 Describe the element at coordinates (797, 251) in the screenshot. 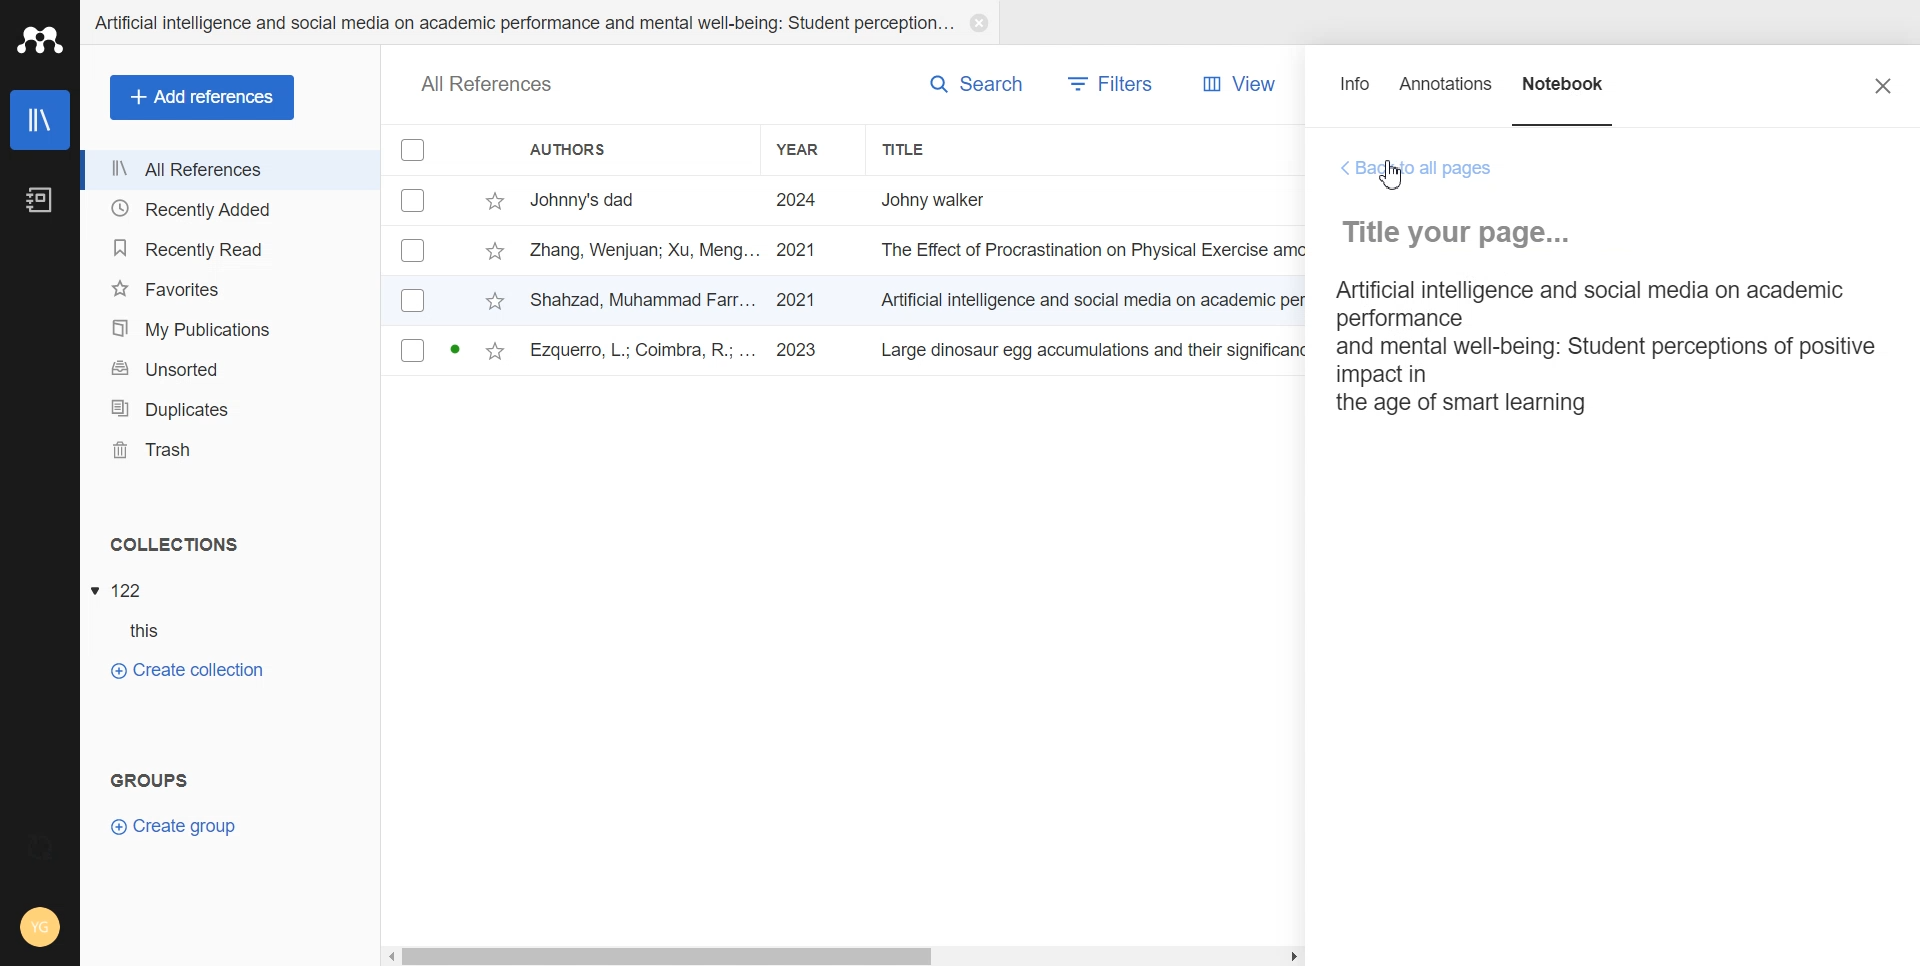

I see `2021` at that location.